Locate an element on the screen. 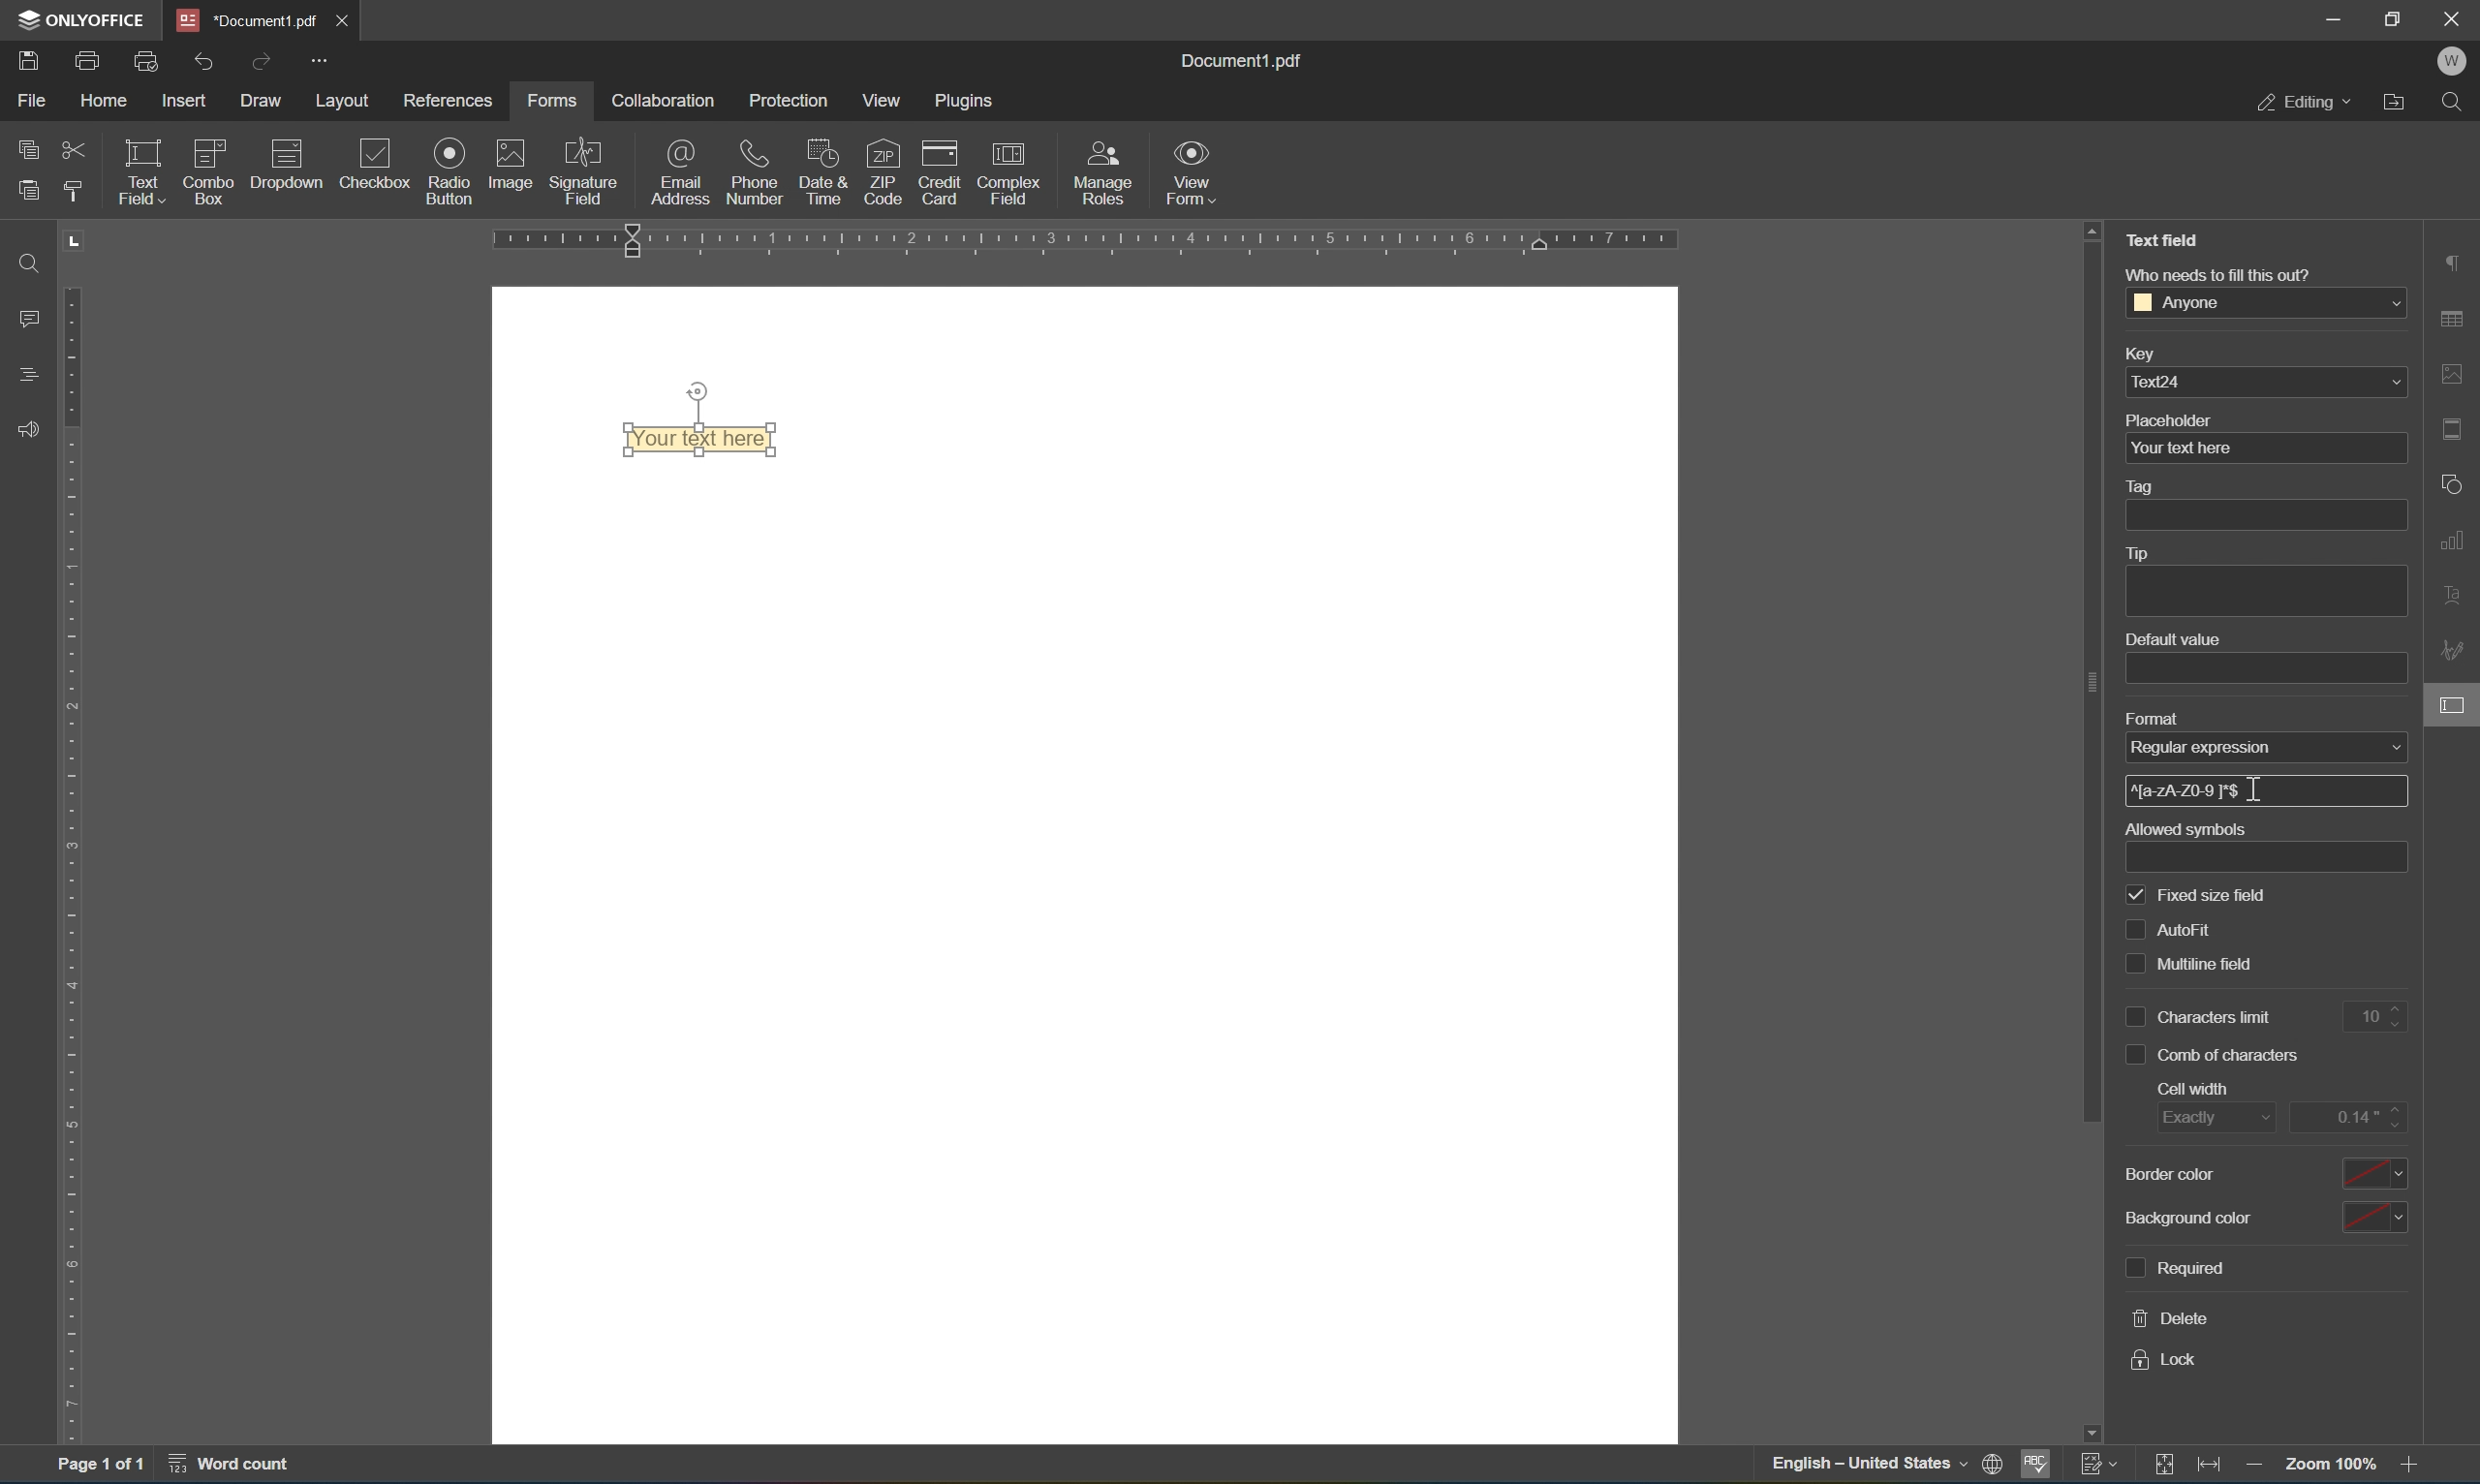 The height and width of the screenshot is (1484, 2480). collaboration is located at coordinates (660, 100).